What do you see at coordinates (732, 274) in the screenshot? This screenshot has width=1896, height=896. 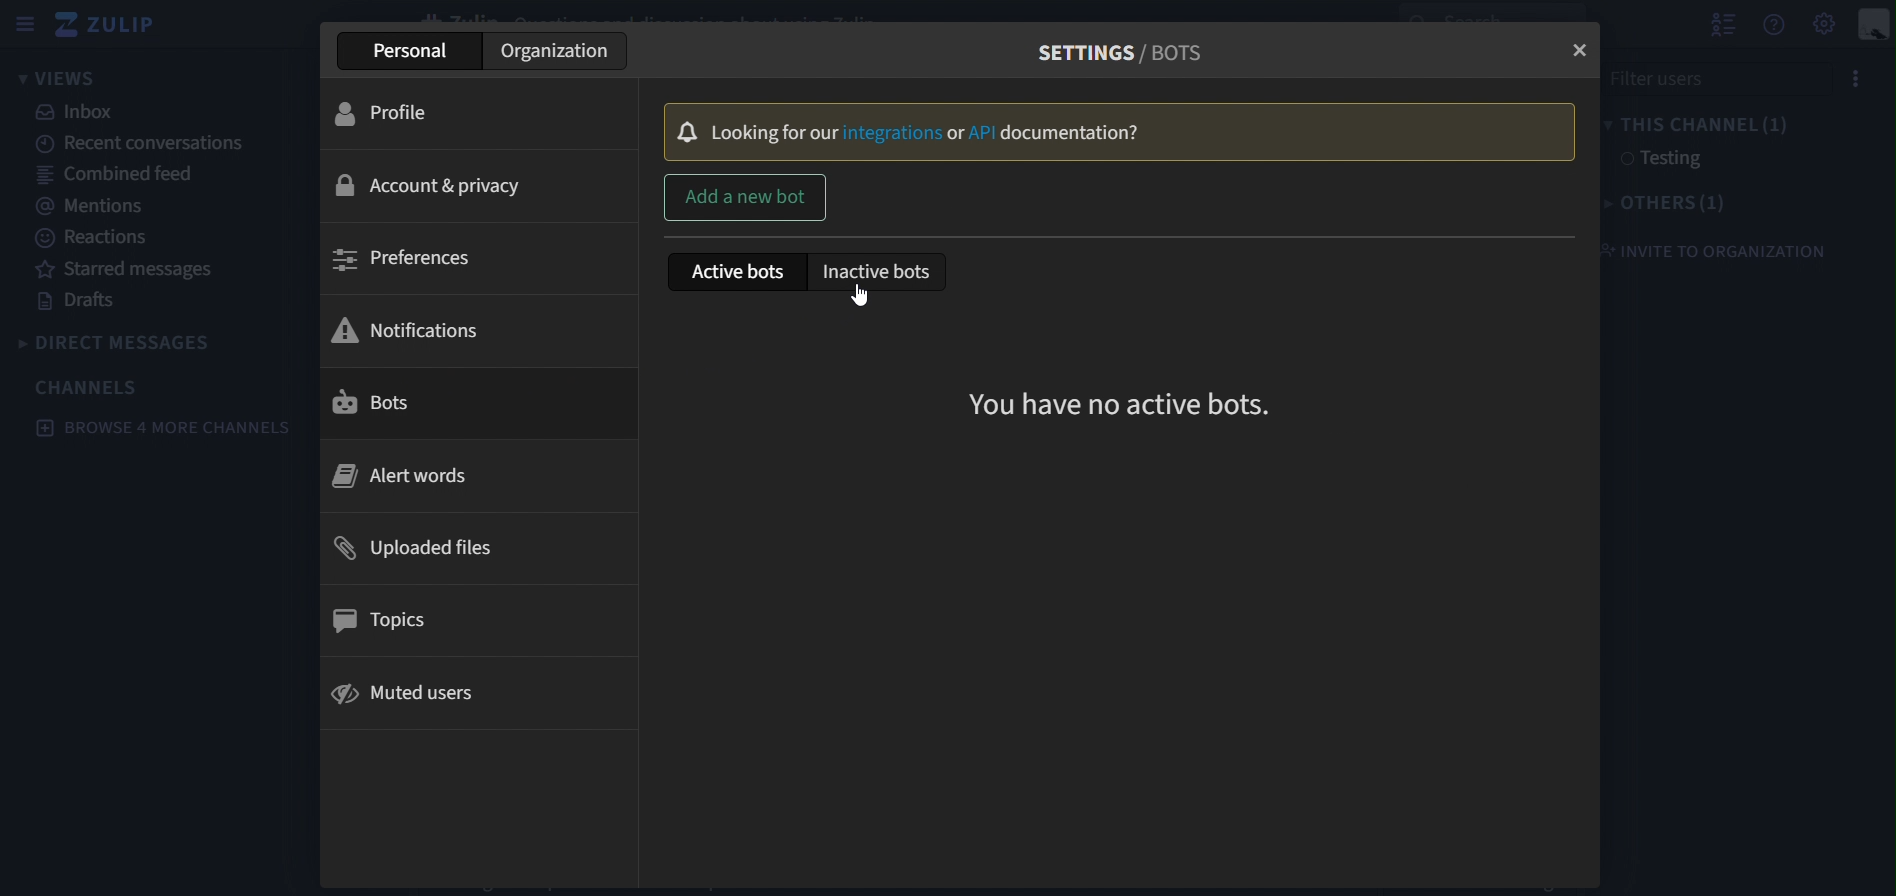 I see `active bots` at bounding box center [732, 274].